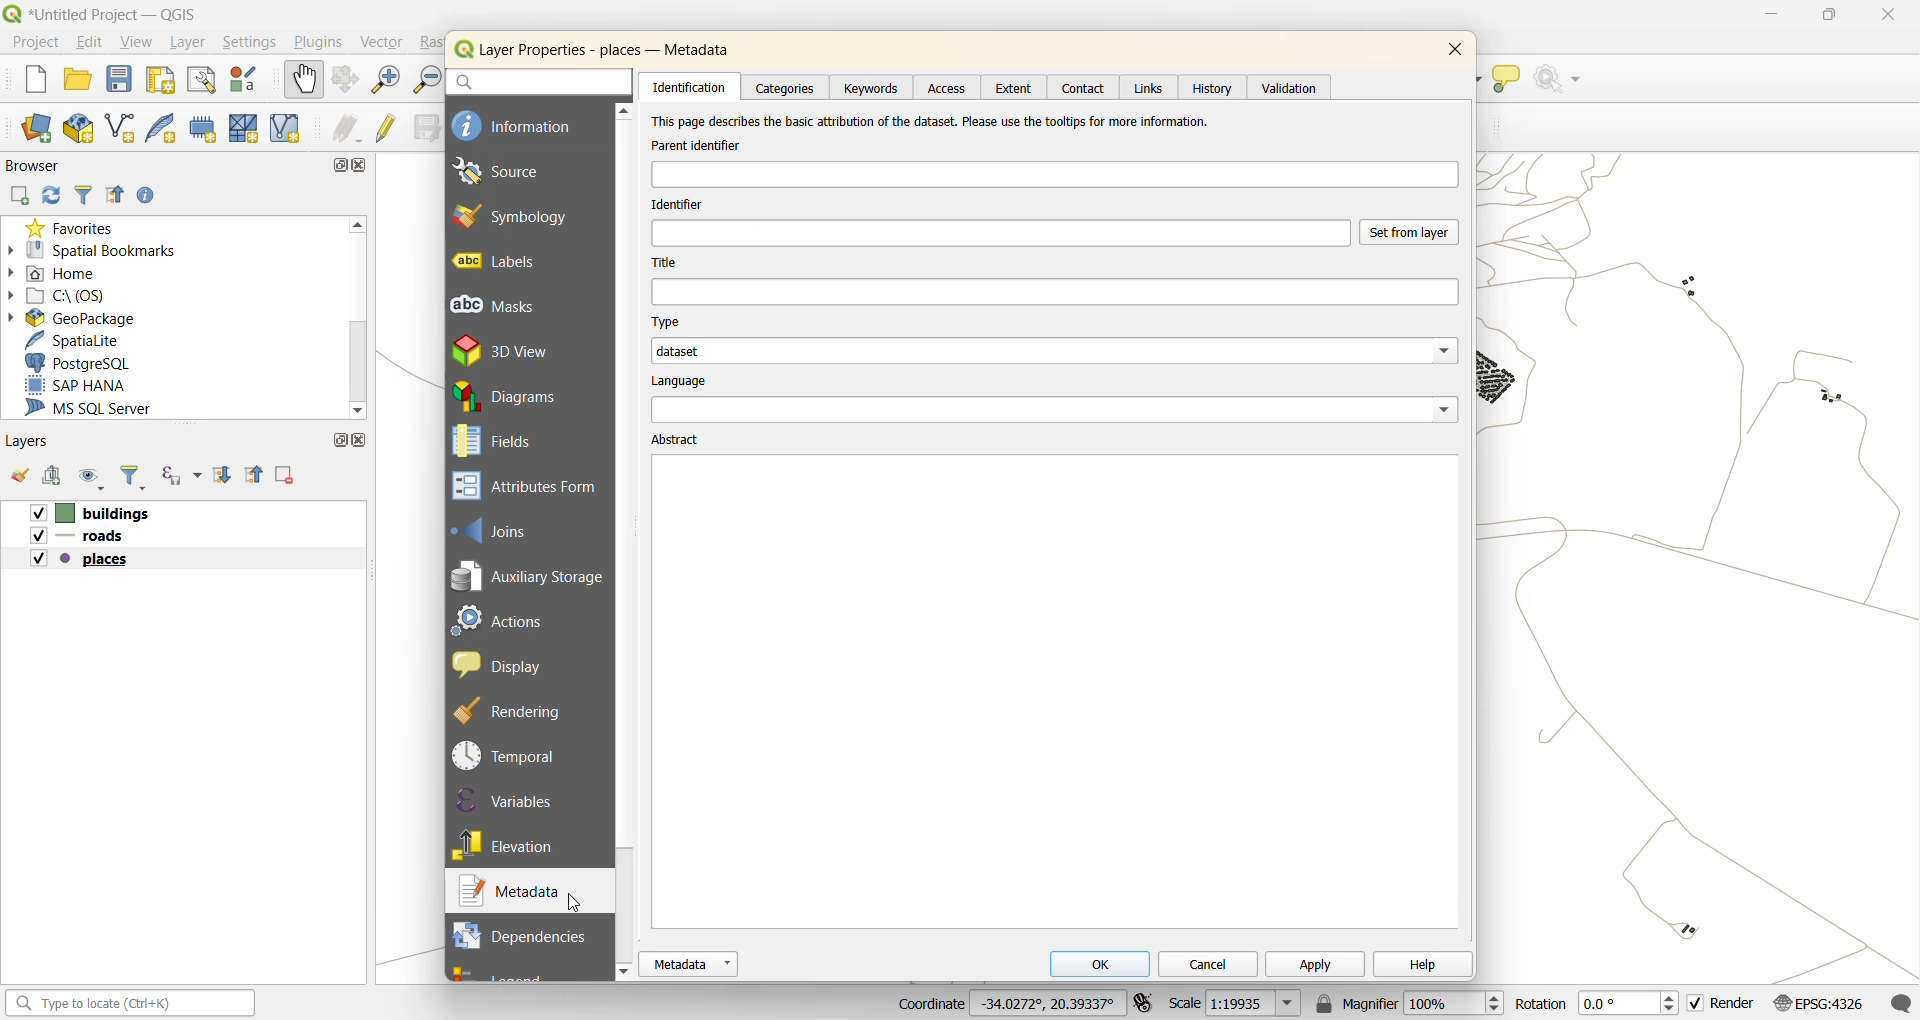  I want to click on identifier, so click(702, 143).